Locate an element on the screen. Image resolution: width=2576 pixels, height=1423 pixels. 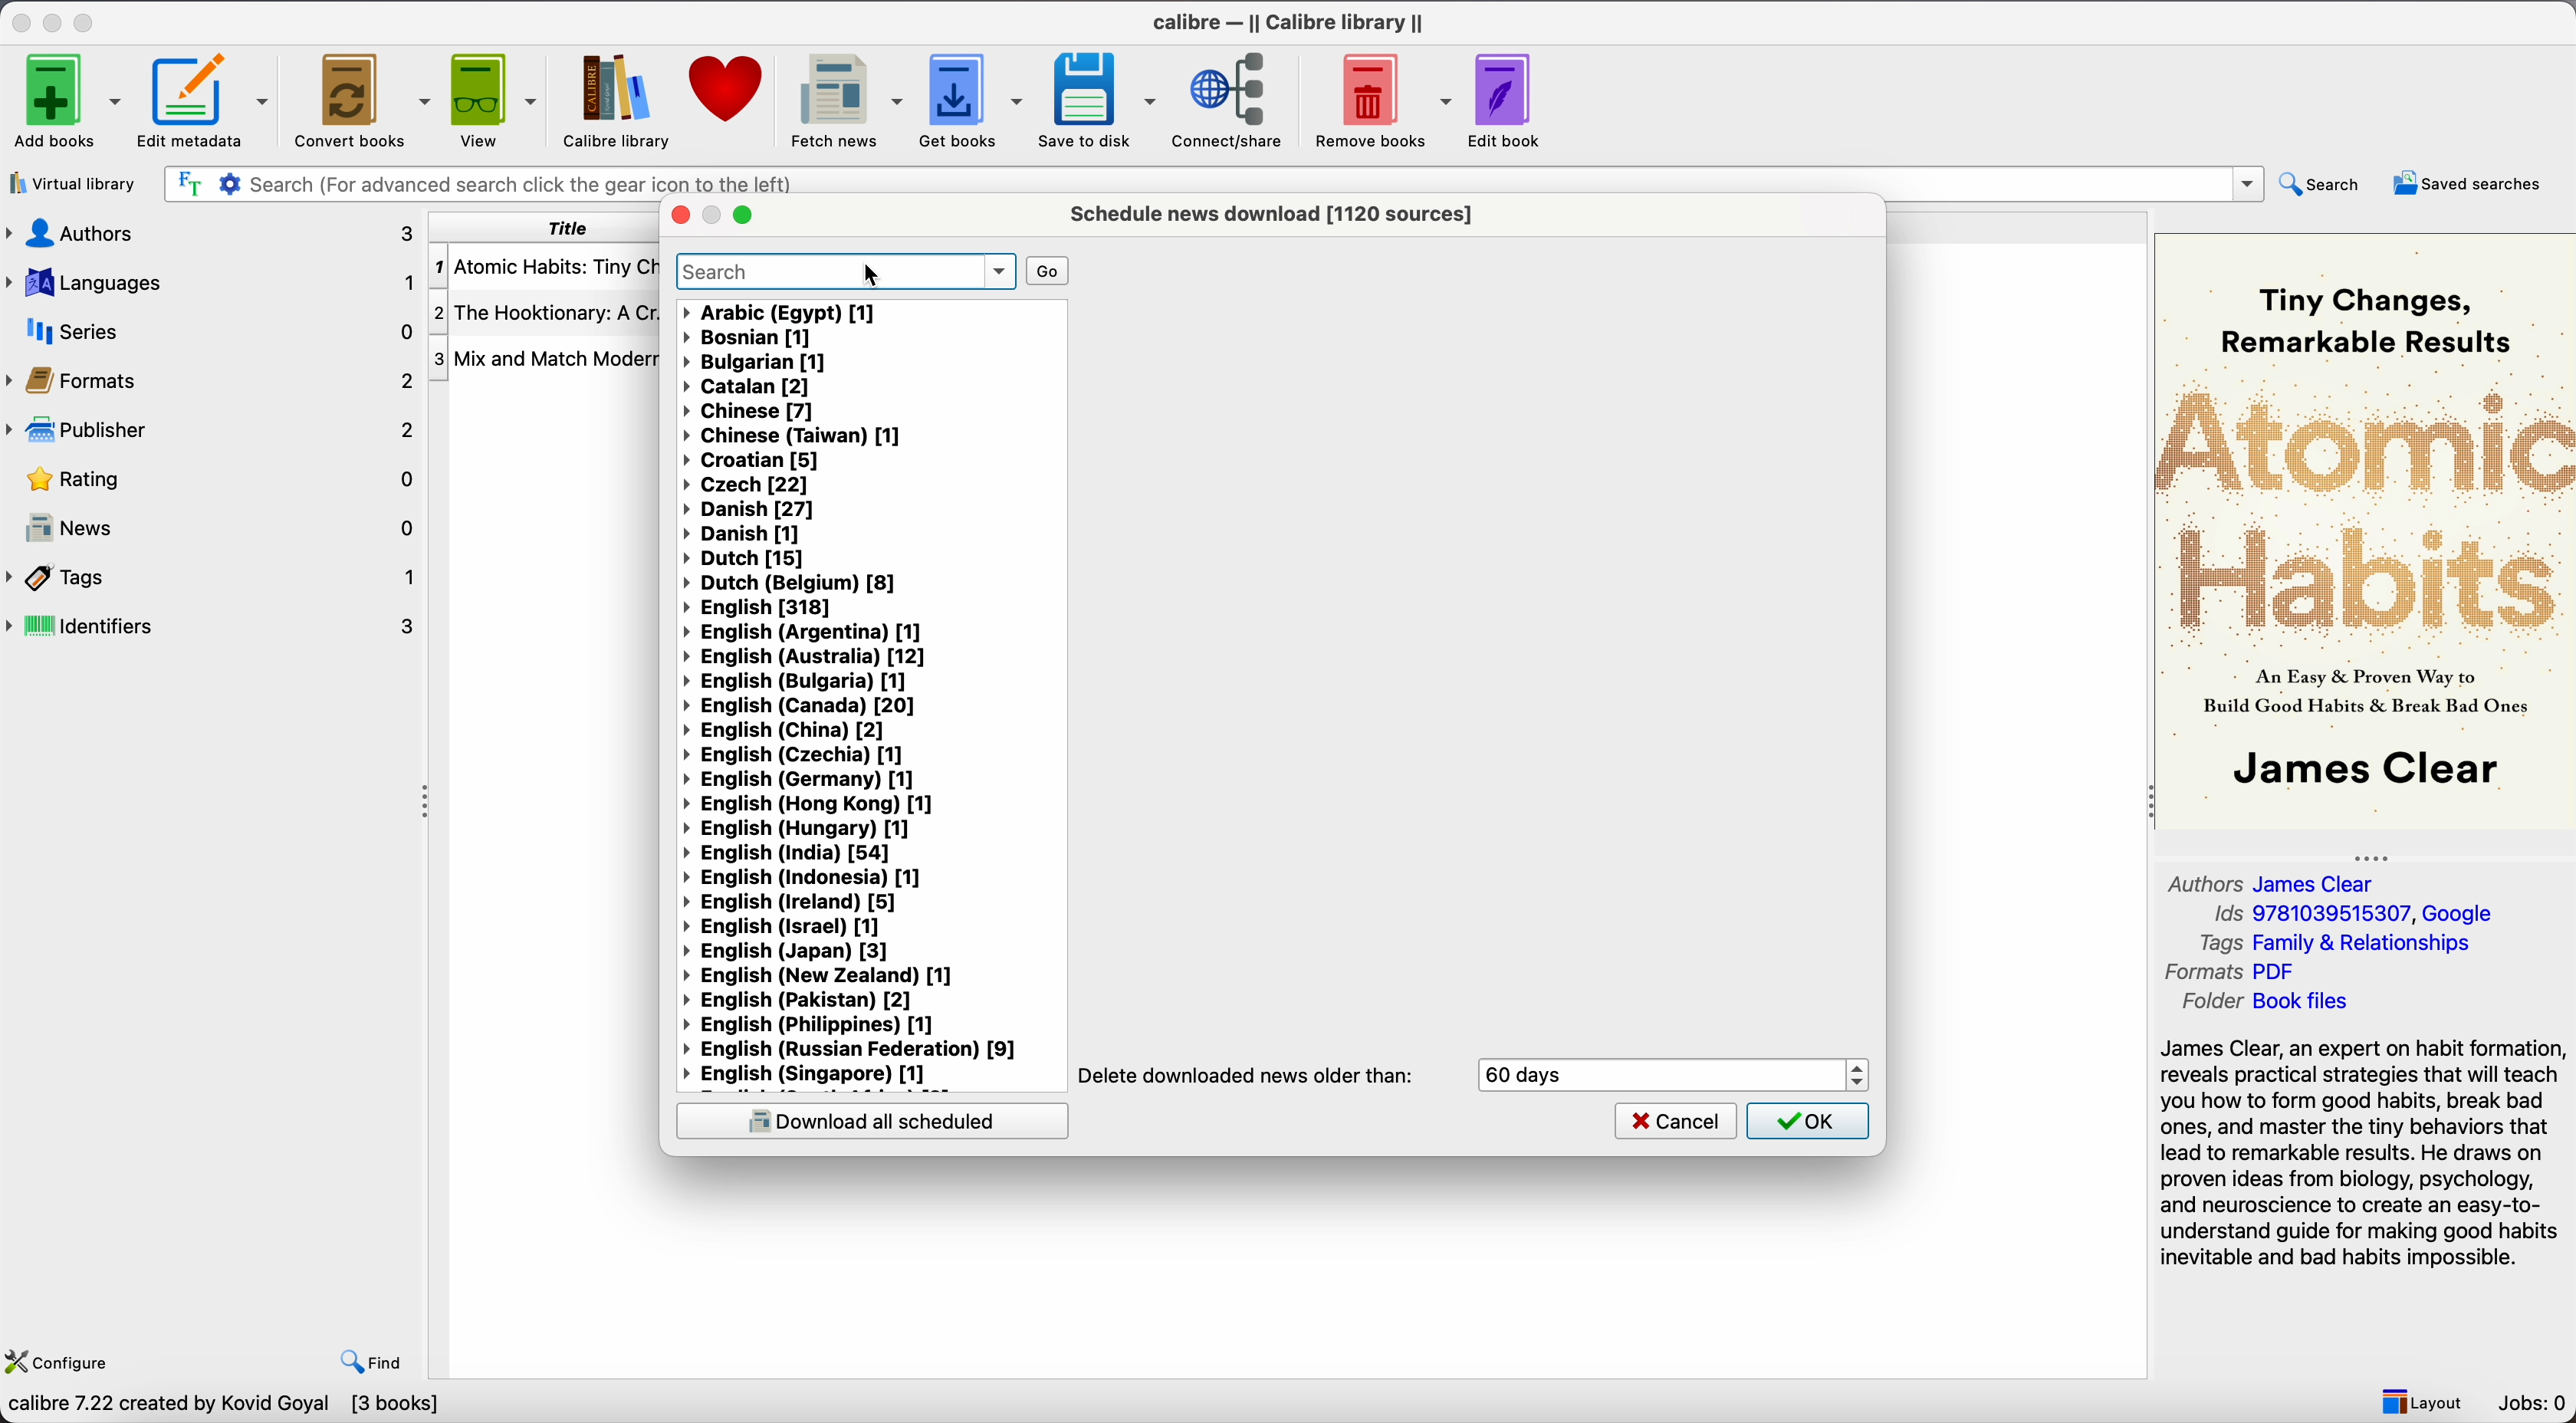
virtual library is located at coordinates (71, 183).